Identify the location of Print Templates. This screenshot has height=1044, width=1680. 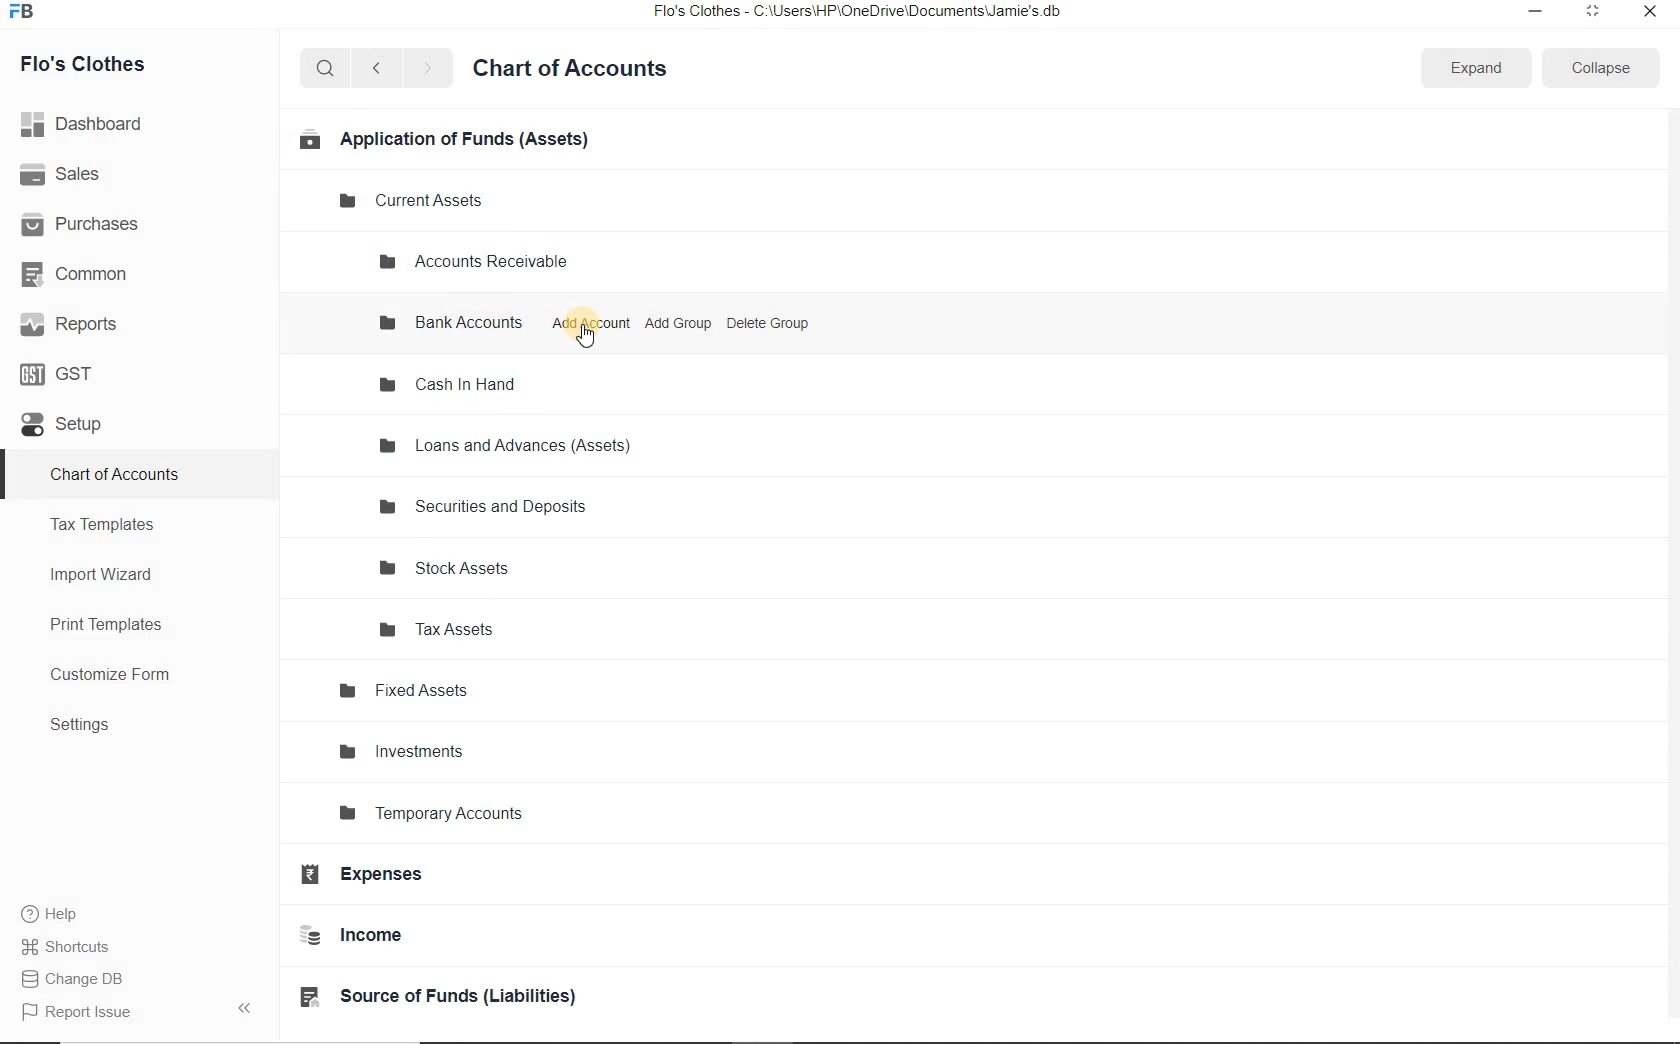
(125, 624).